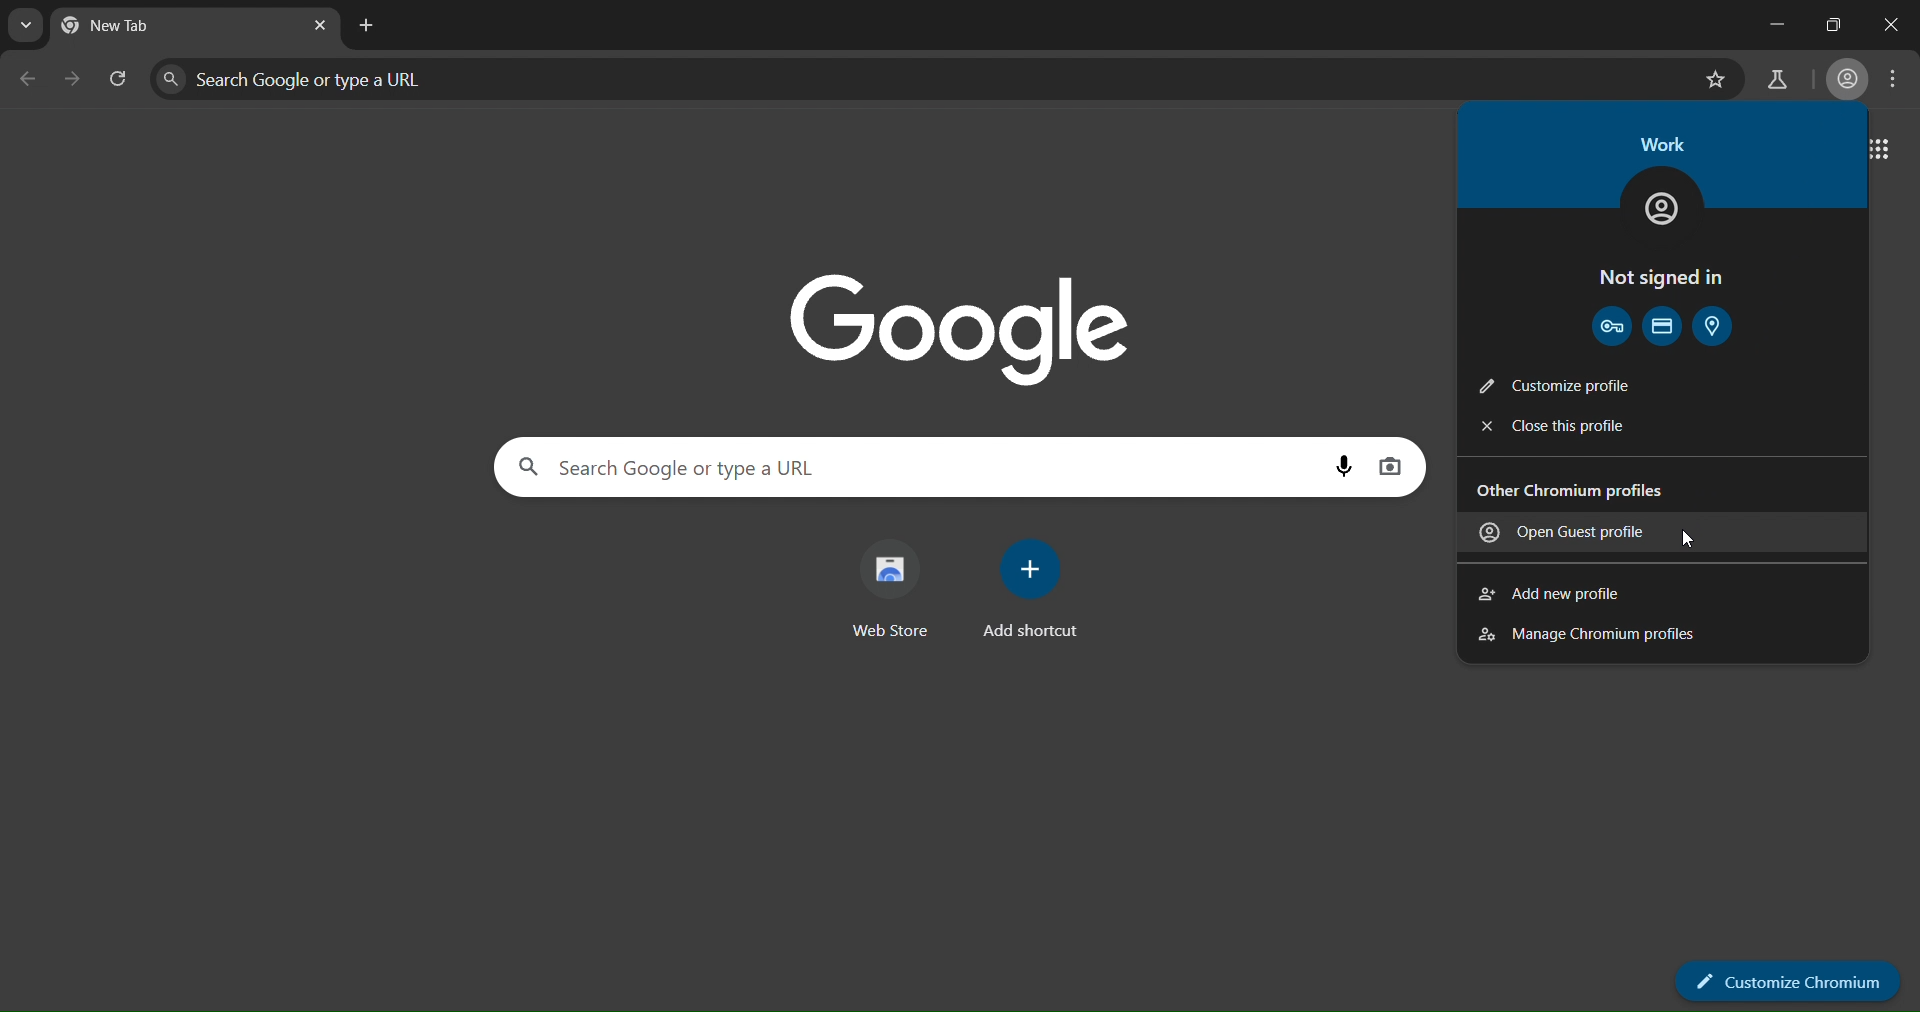  What do you see at coordinates (26, 25) in the screenshot?
I see `search tabs` at bounding box center [26, 25].